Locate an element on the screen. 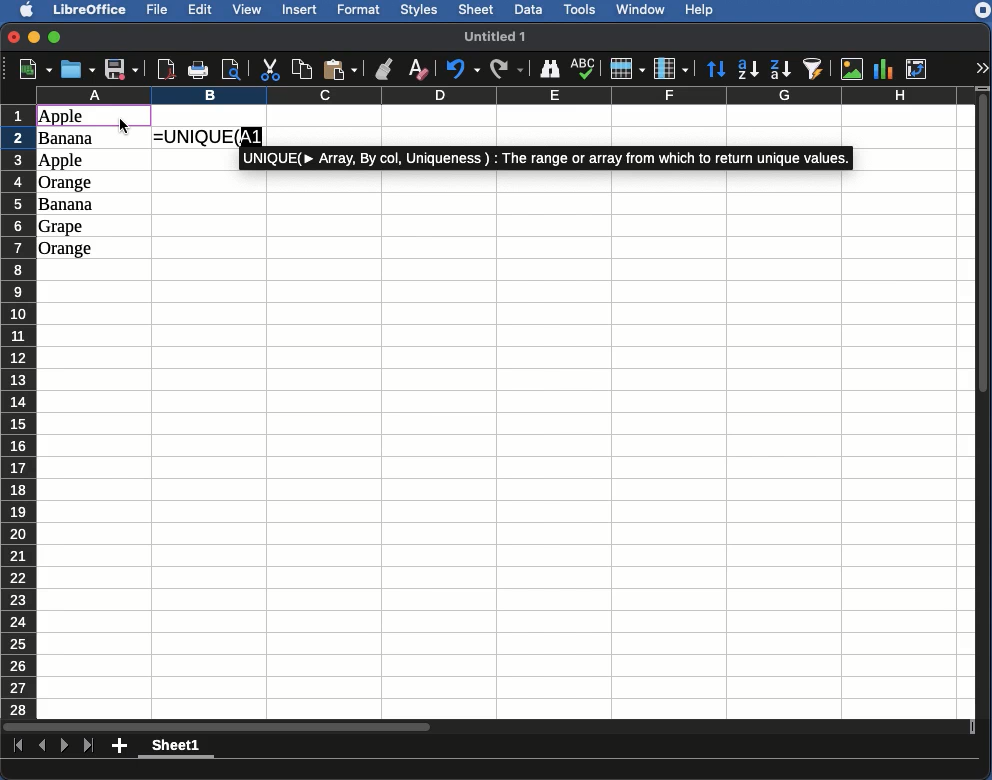 The image size is (992, 780). Edit is located at coordinates (201, 11).